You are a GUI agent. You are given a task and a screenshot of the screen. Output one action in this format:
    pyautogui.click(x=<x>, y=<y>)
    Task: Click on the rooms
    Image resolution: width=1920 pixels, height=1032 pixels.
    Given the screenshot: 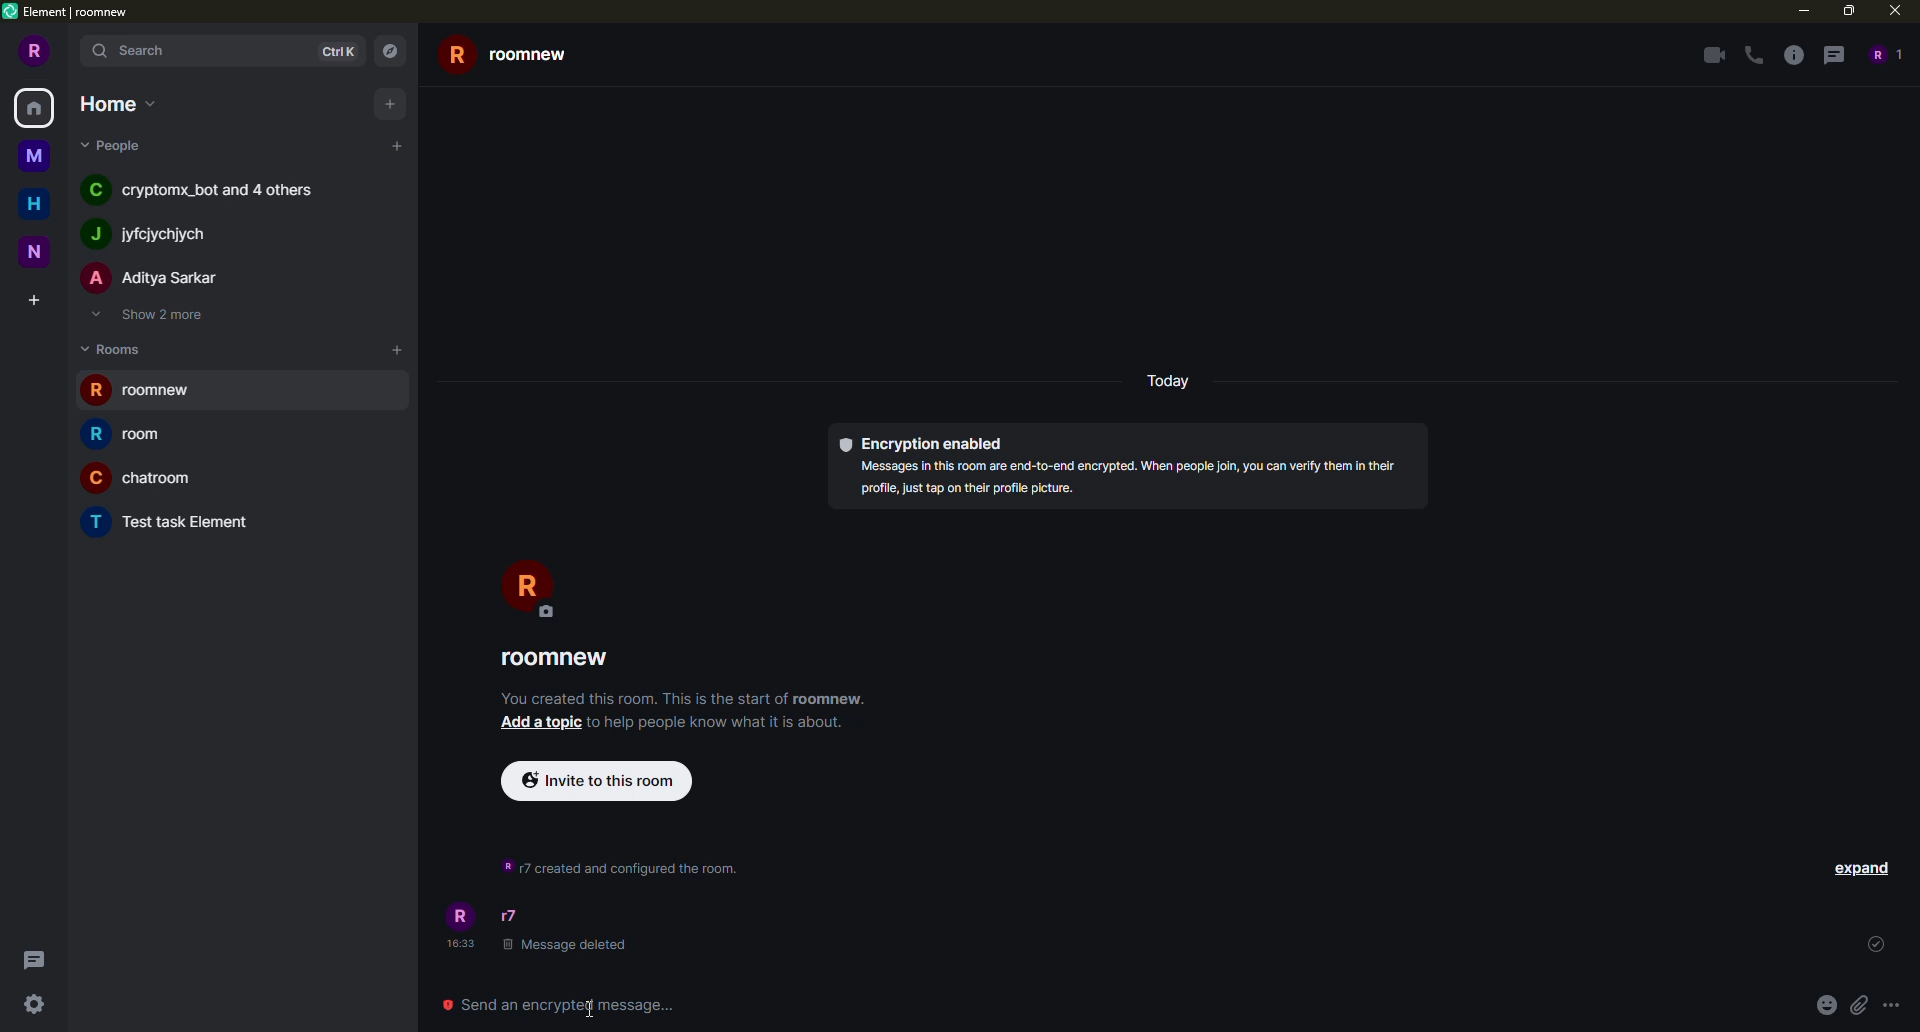 What is the action you would take?
    pyautogui.click(x=111, y=349)
    